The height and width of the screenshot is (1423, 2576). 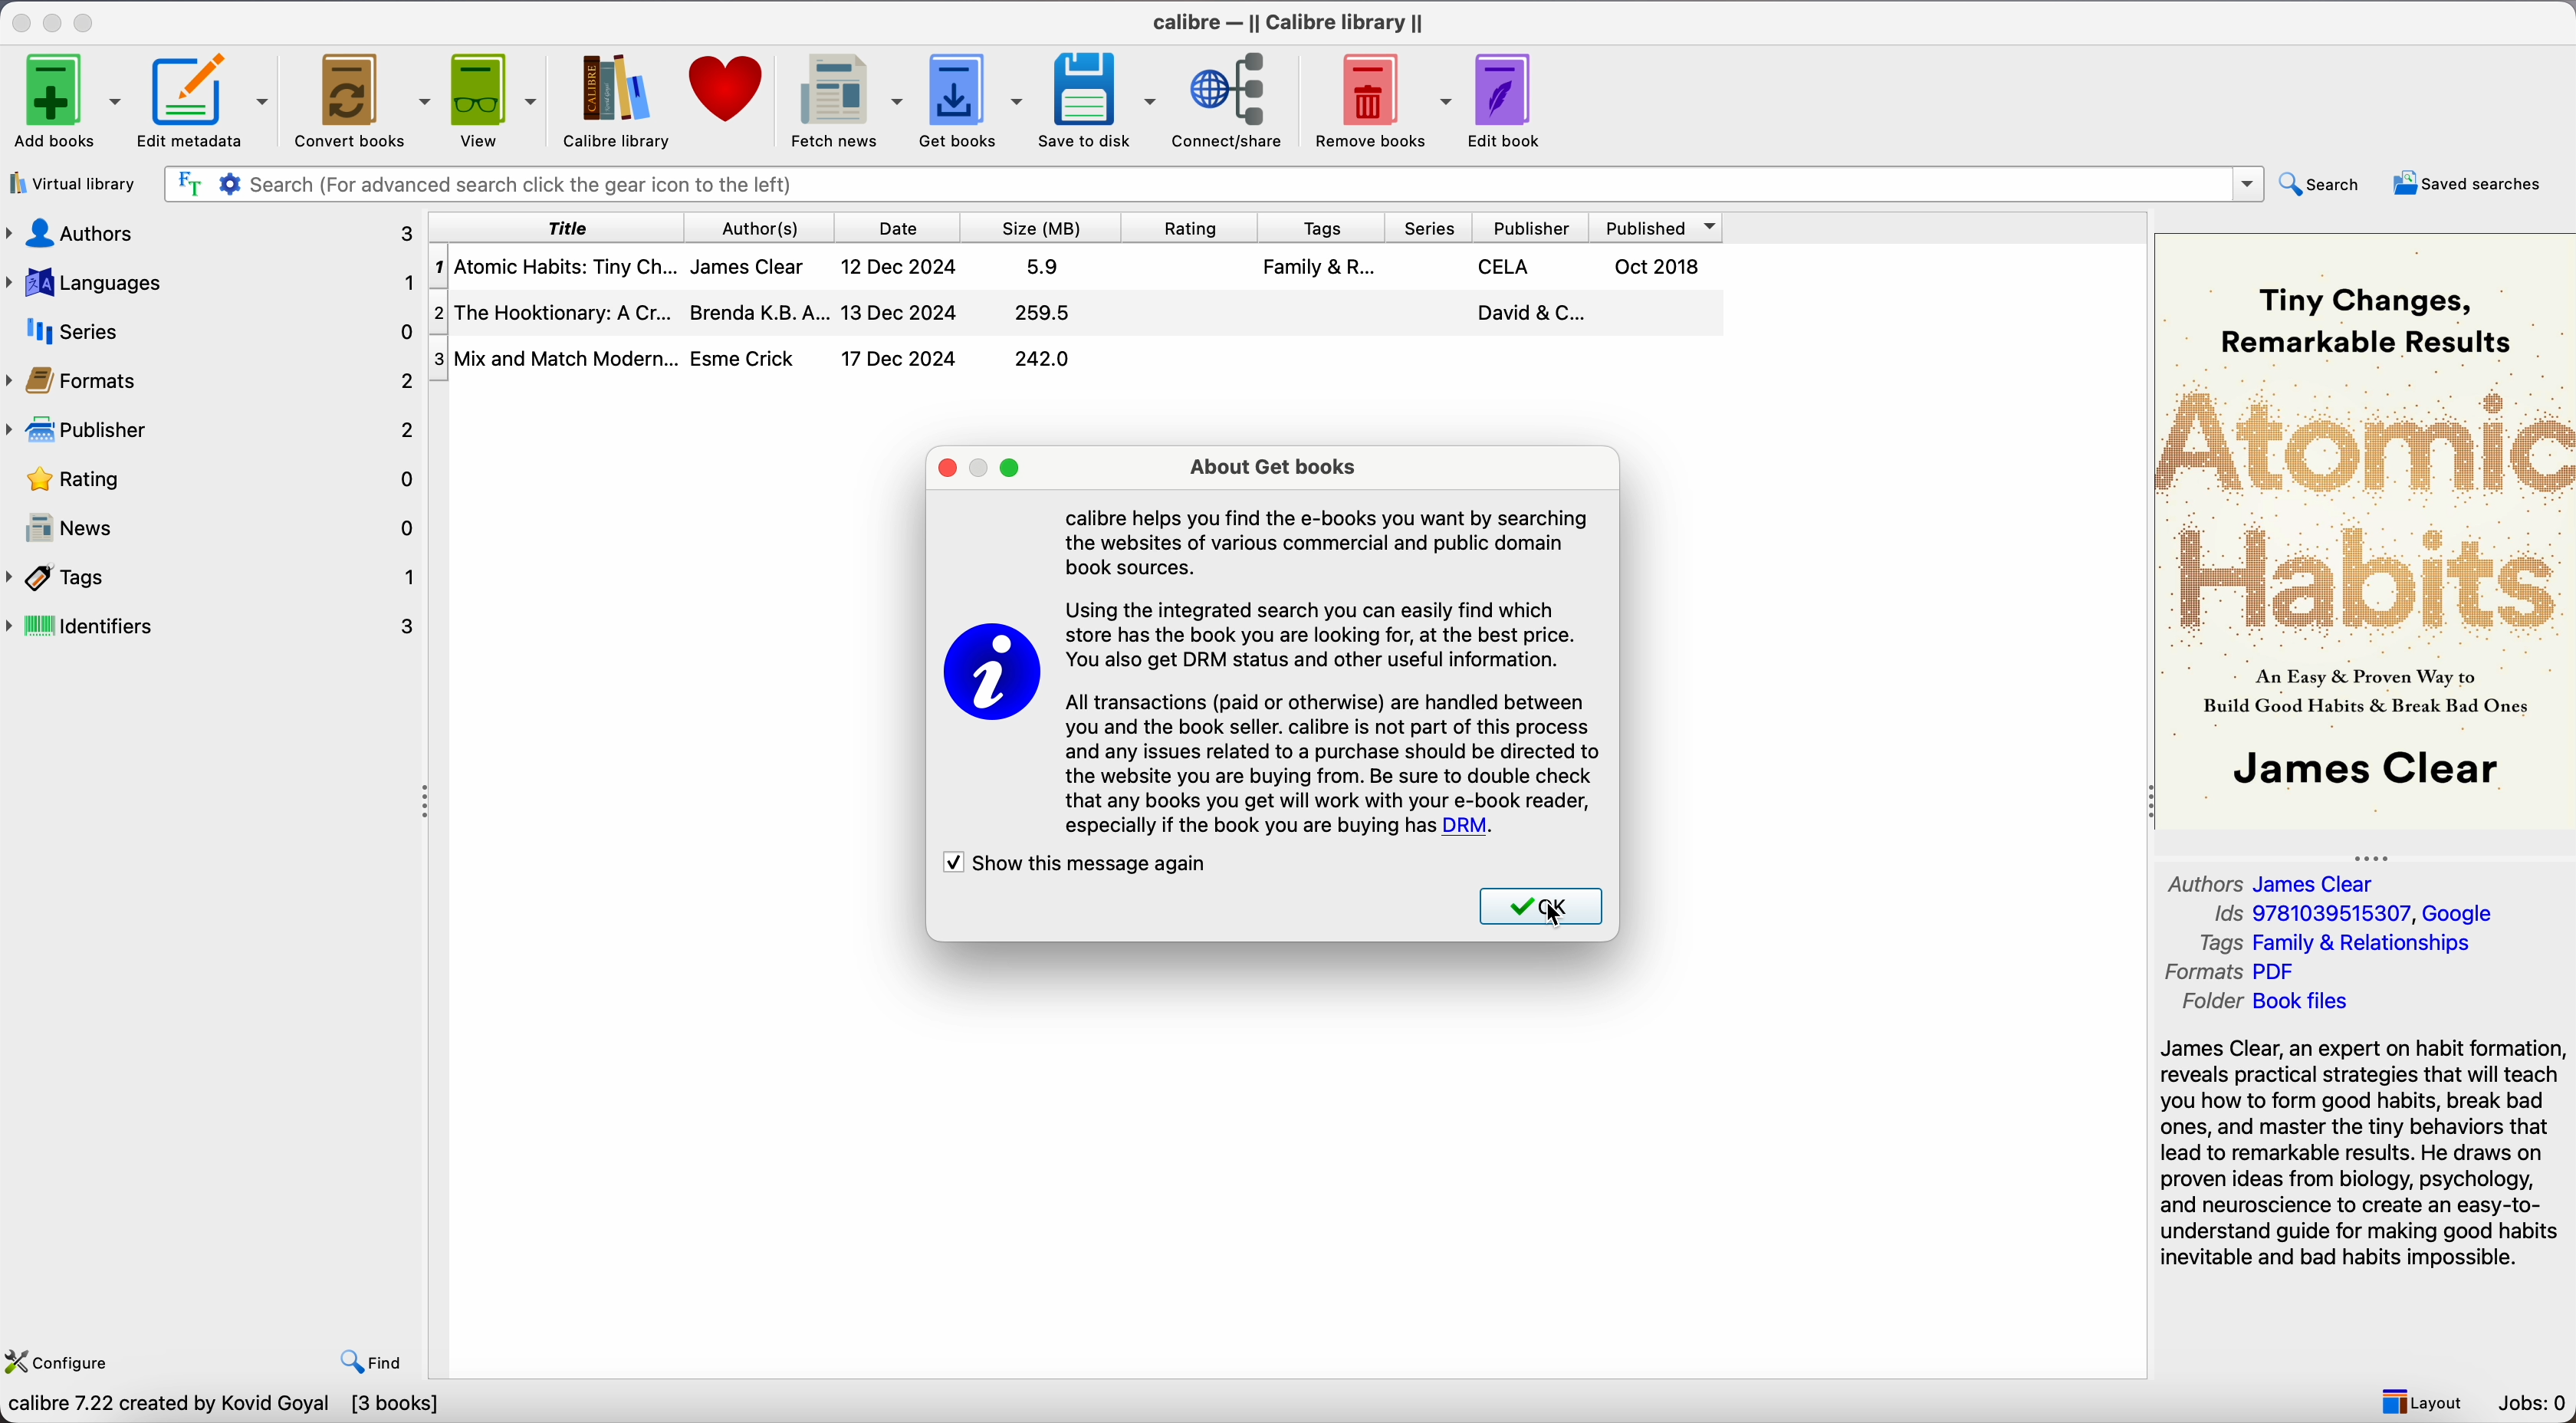 I want to click on close app, so click(x=19, y=21).